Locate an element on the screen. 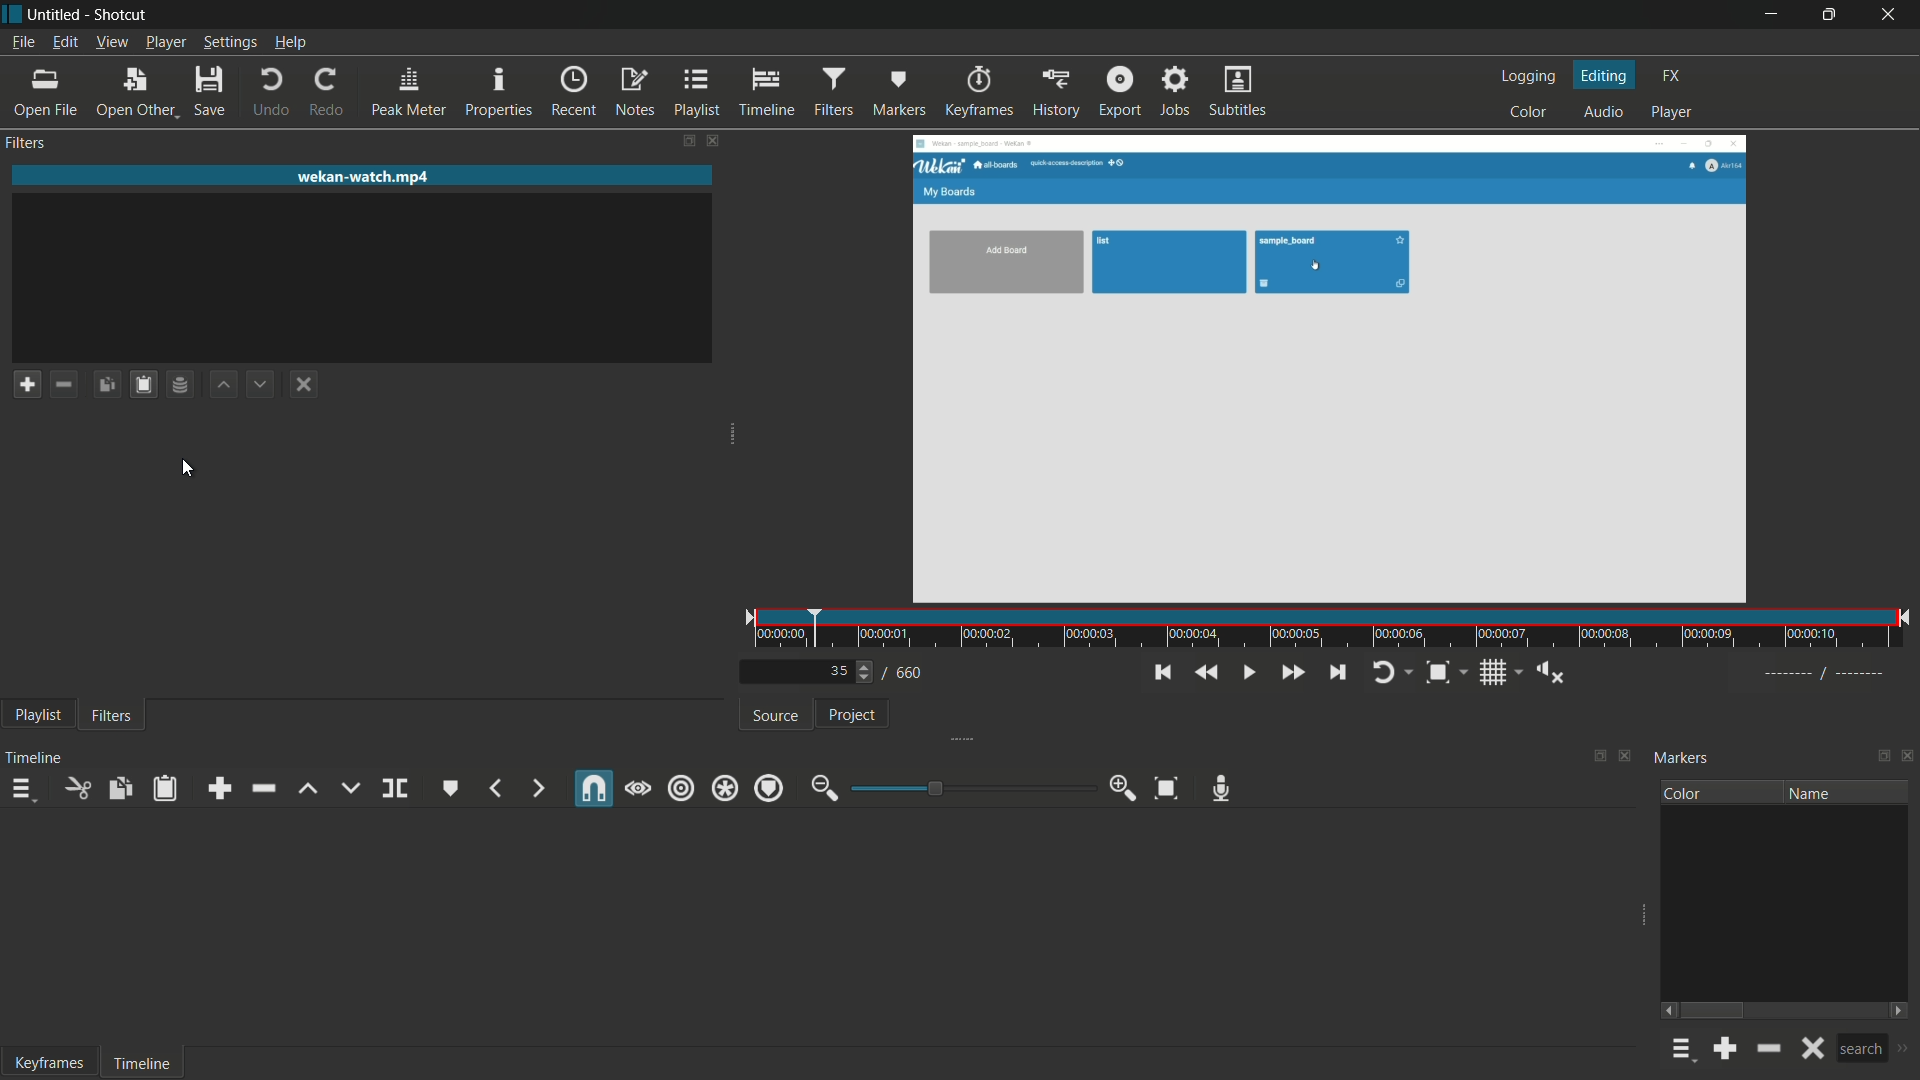 This screenshot has width=1920, height=1080. zoom out is located at coordinates (825, 789).